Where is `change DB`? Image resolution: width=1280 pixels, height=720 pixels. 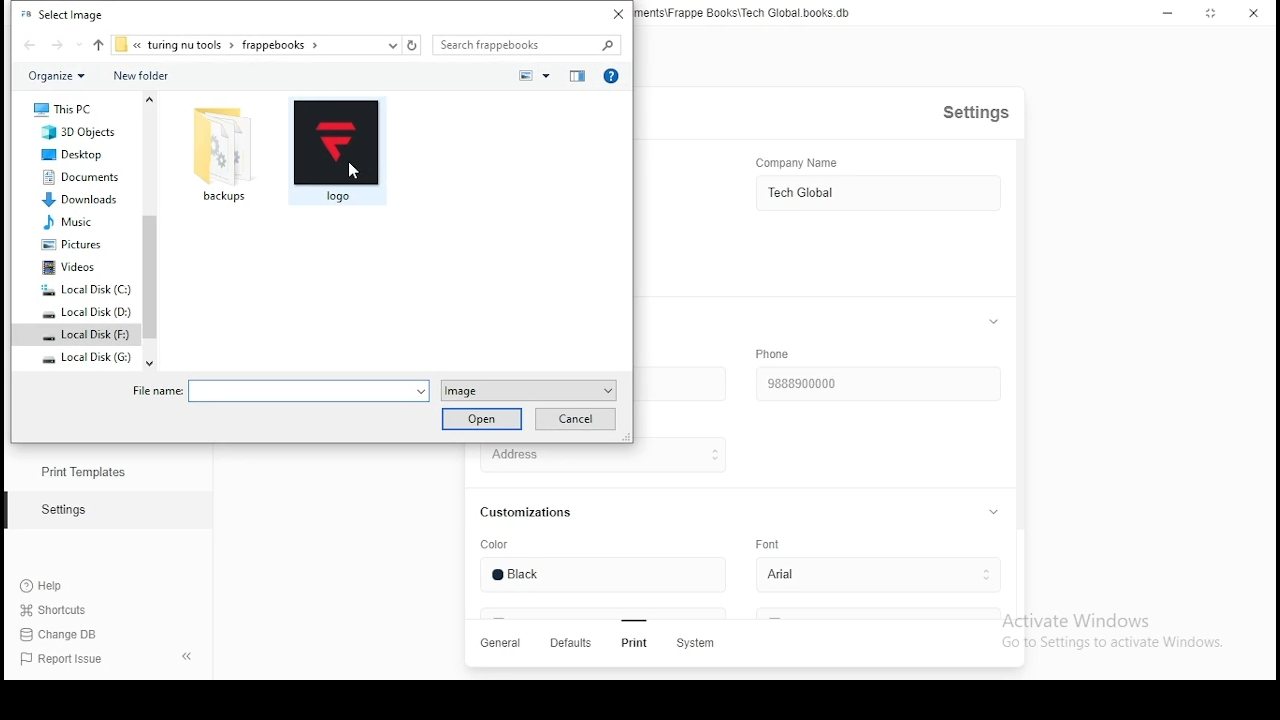
change DB is located at coordinates (54, 637).